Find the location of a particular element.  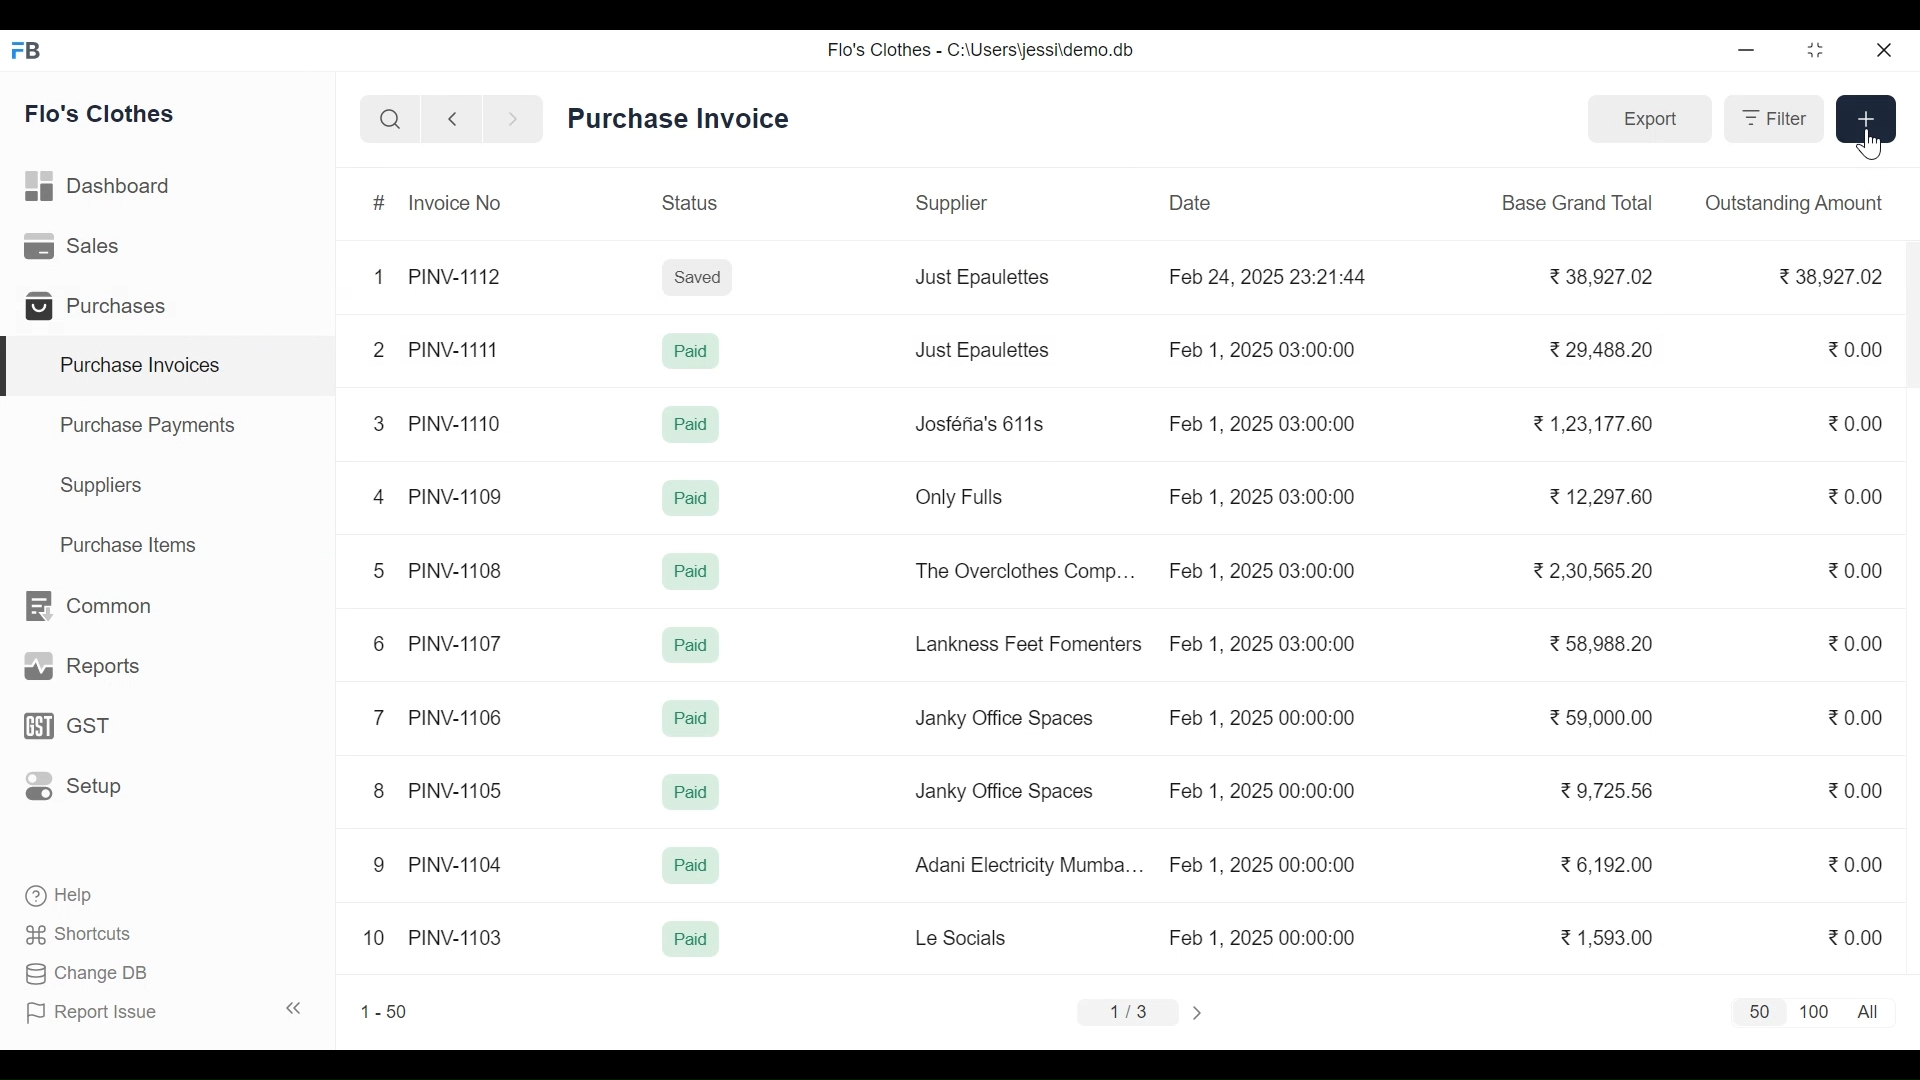

6,192.00 is located at coordinates (1611, 866).